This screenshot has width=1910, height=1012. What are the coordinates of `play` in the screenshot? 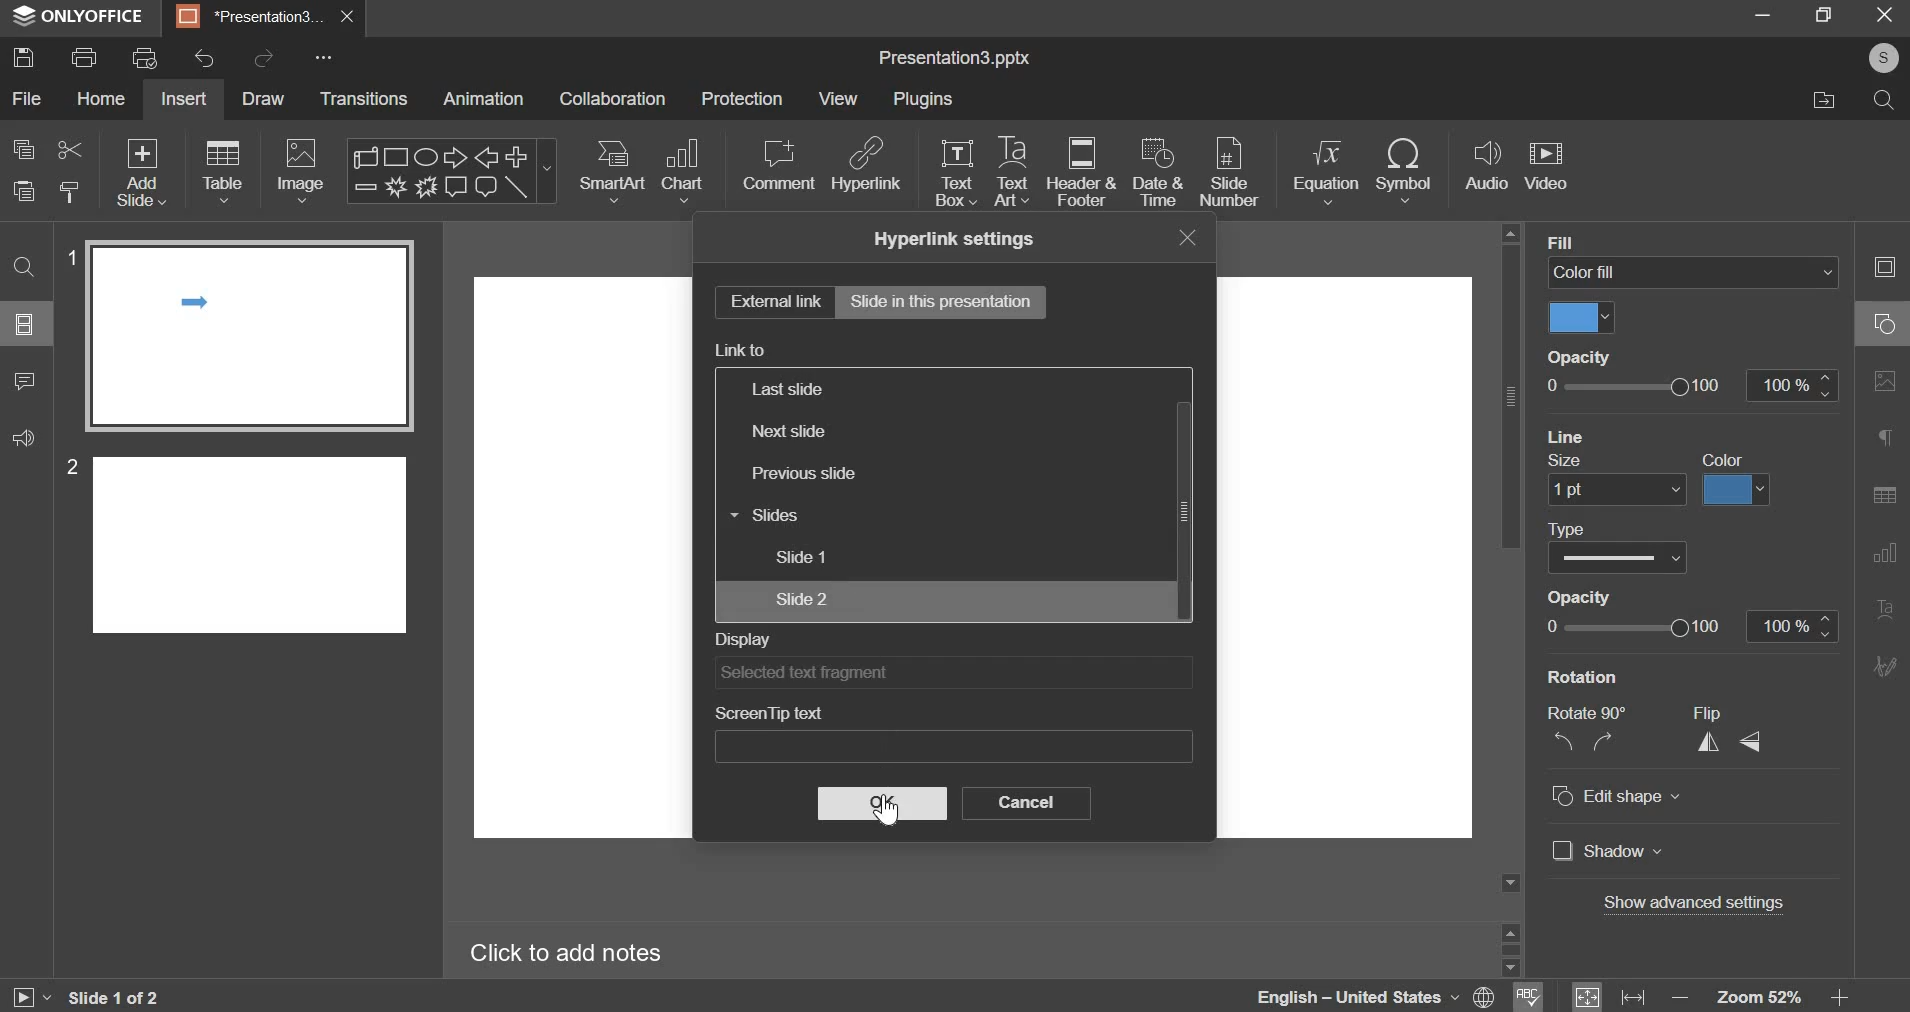 It's located at (30, 998).